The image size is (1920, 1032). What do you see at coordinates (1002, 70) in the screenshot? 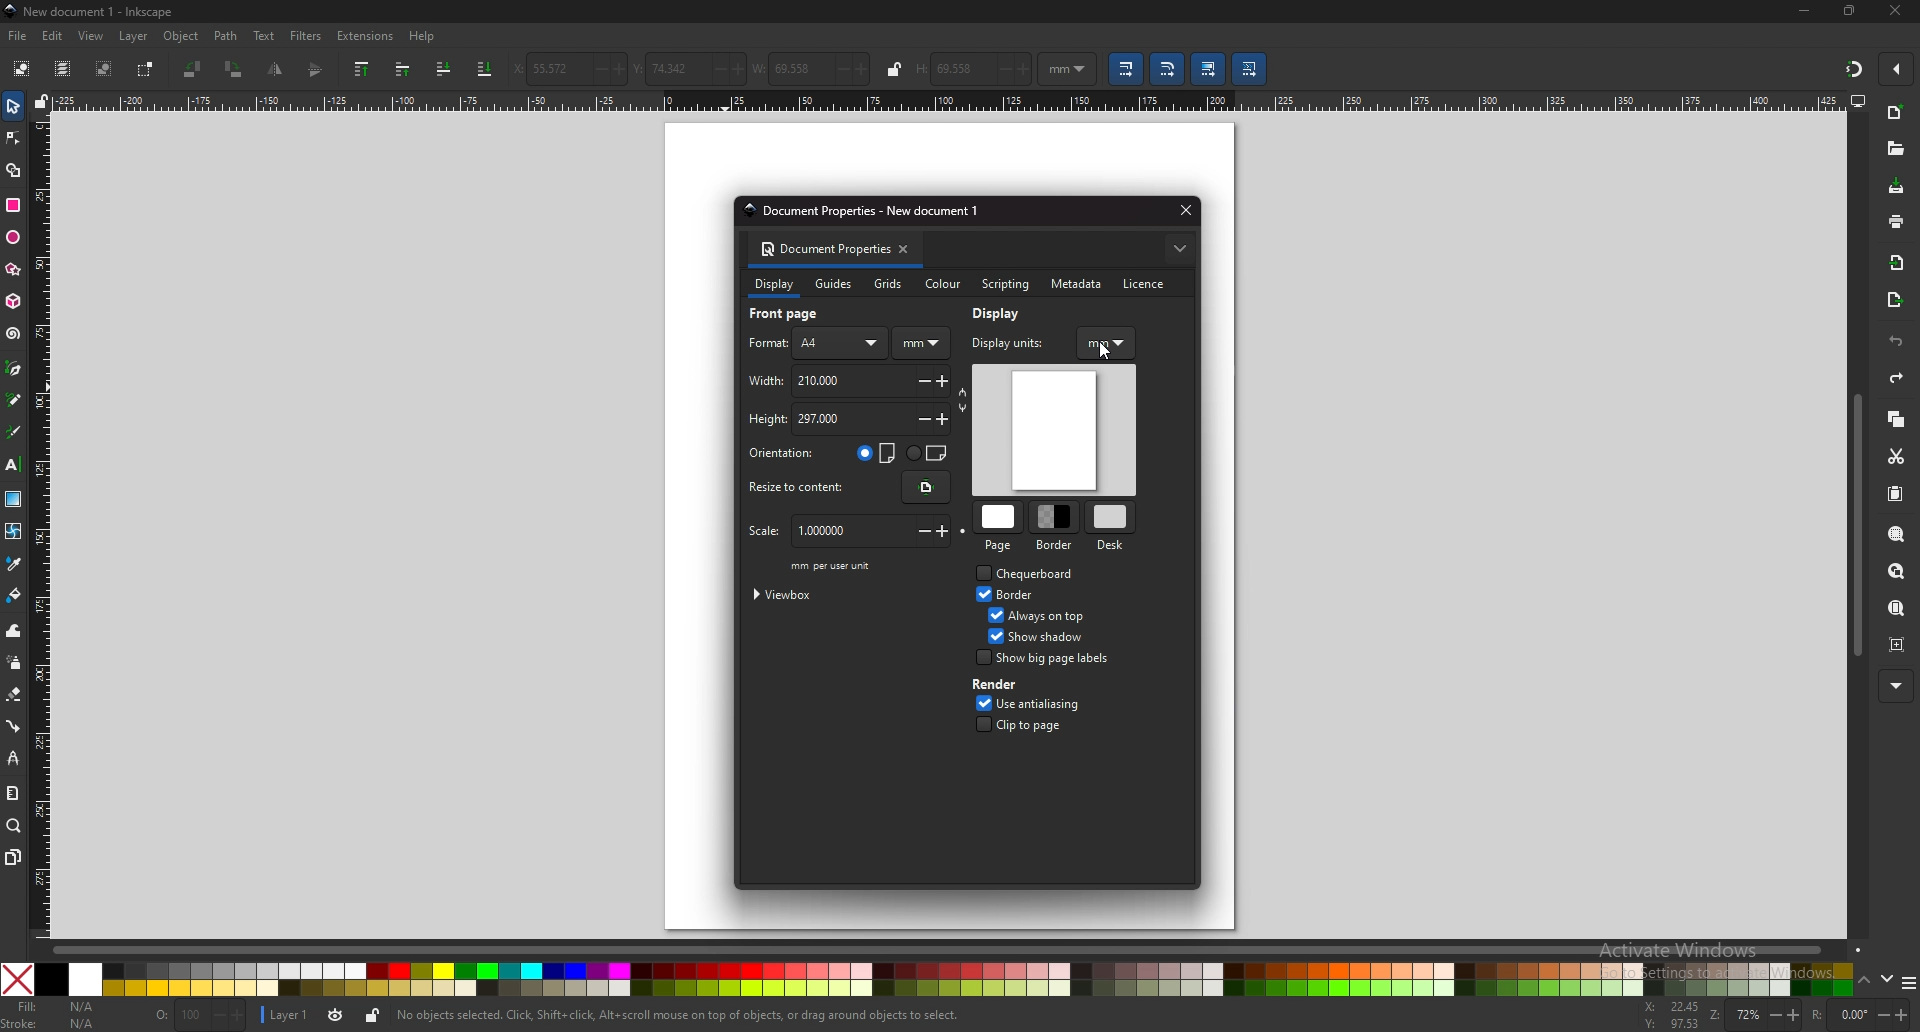
I see `-` at bounding box center [1002, 70].